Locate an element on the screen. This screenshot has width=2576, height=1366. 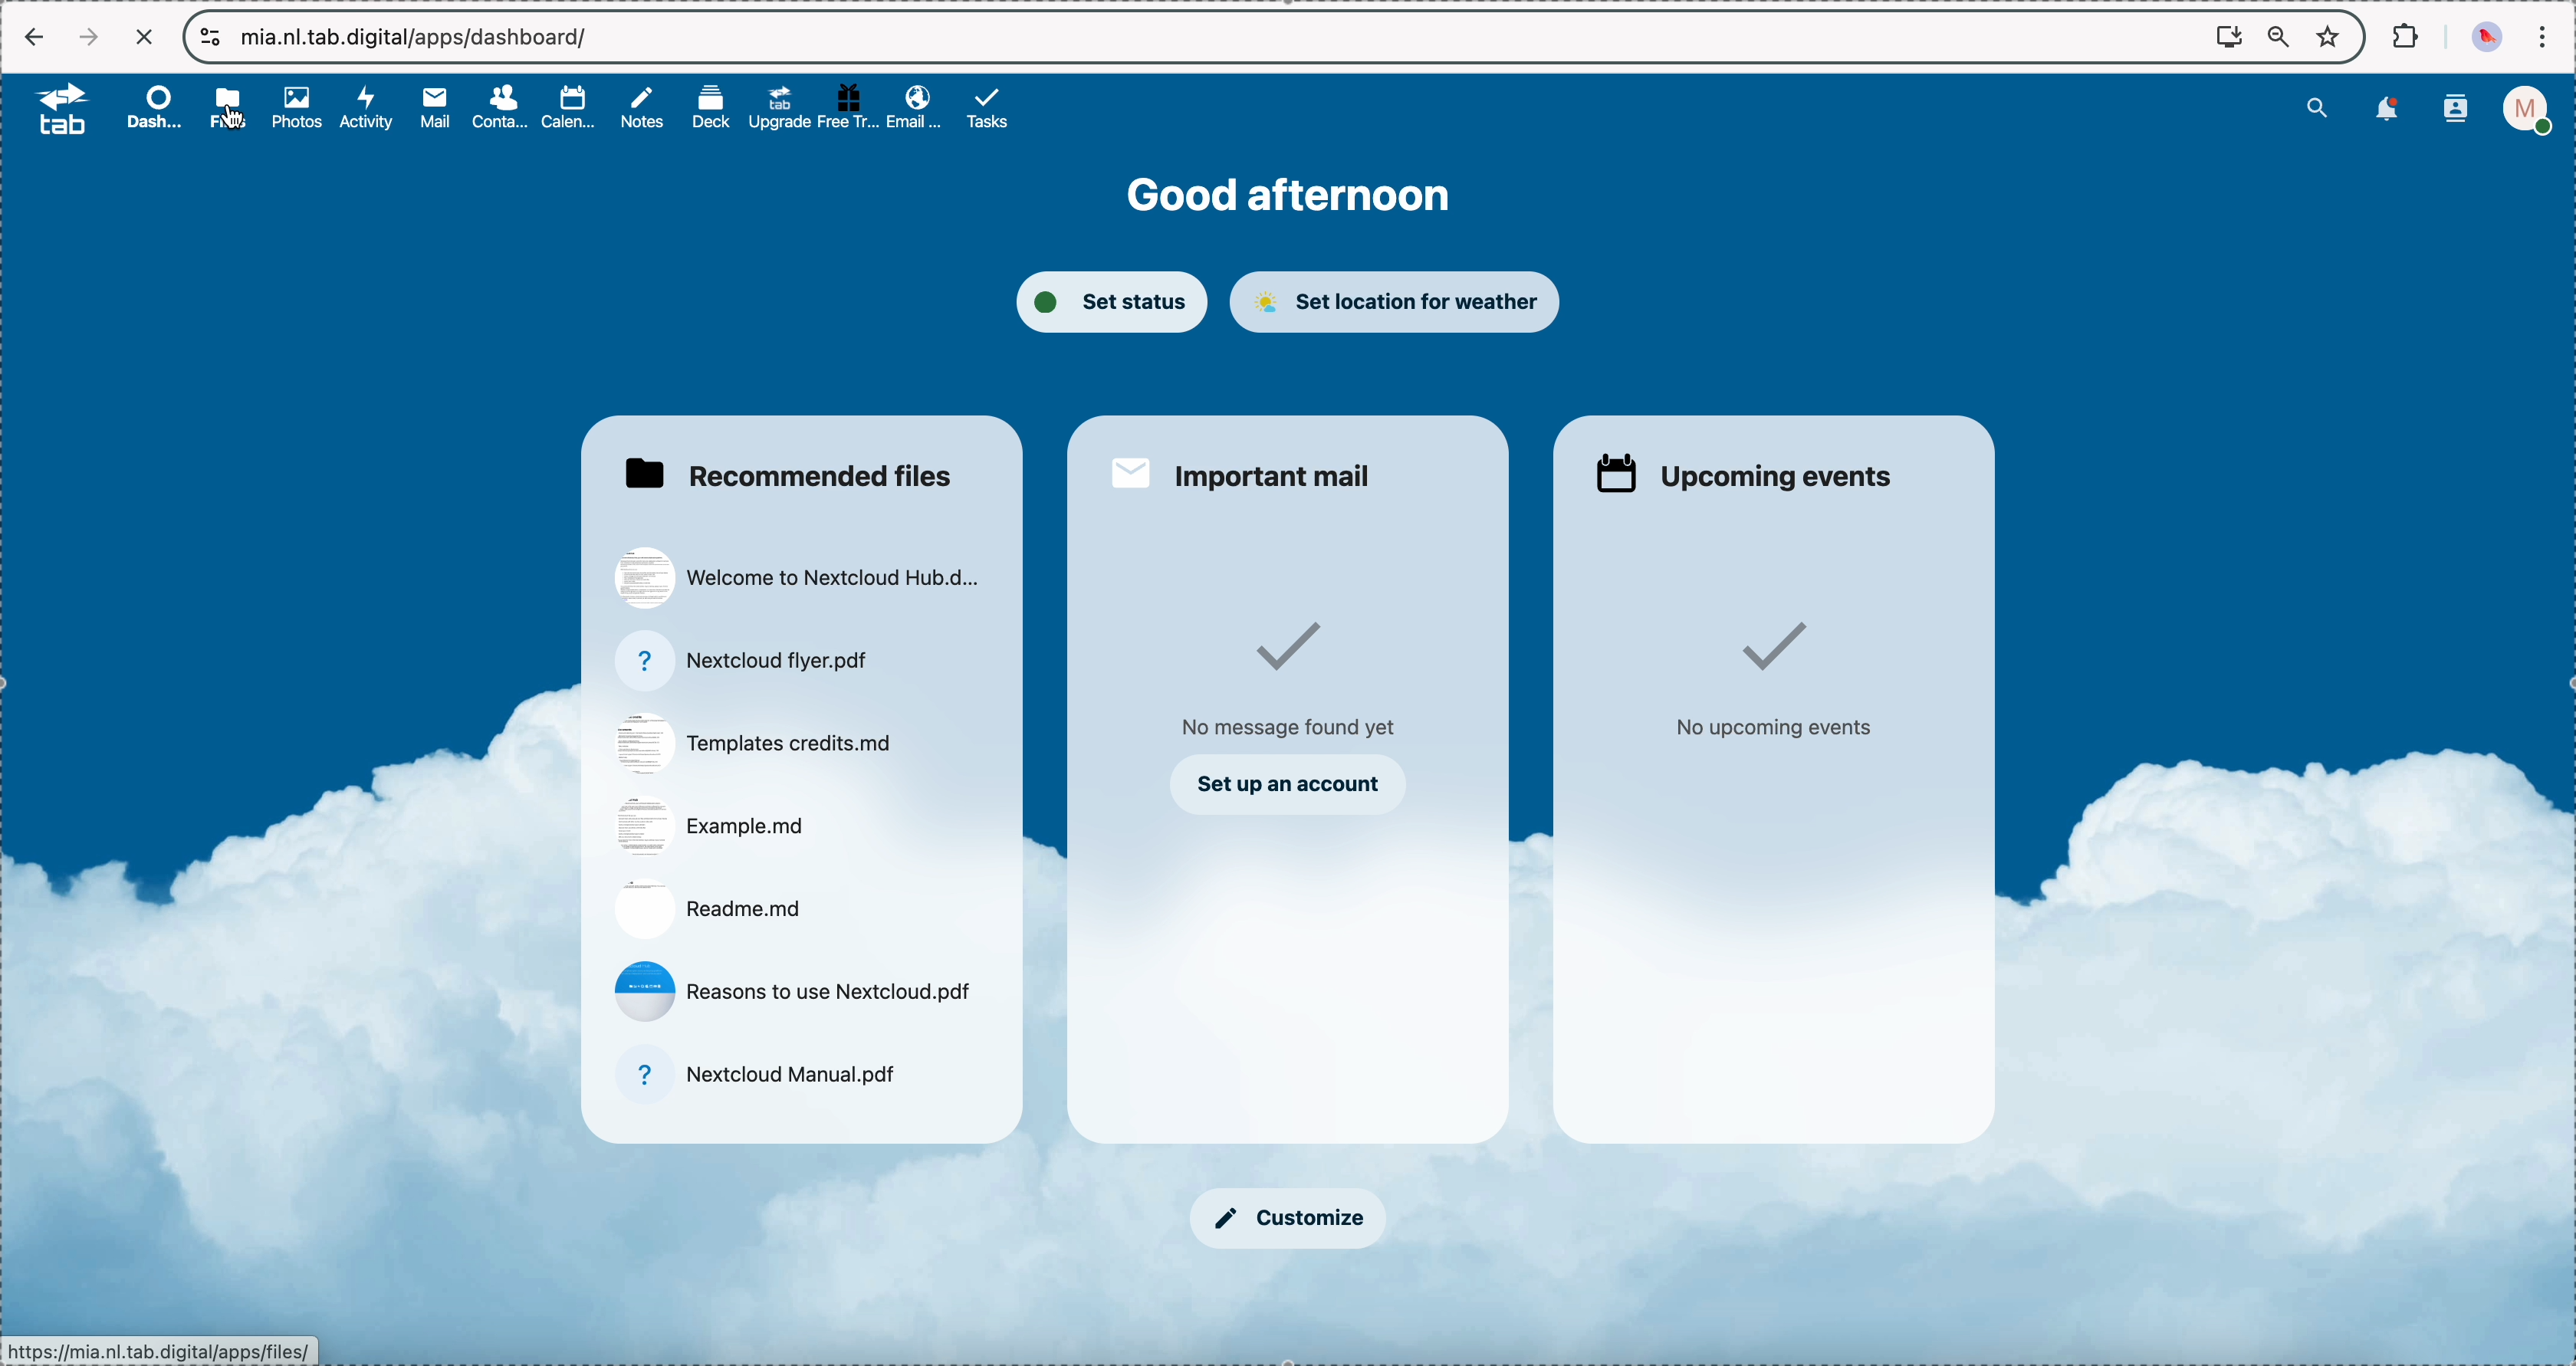
dashboard is located at coordinates (153, 108).